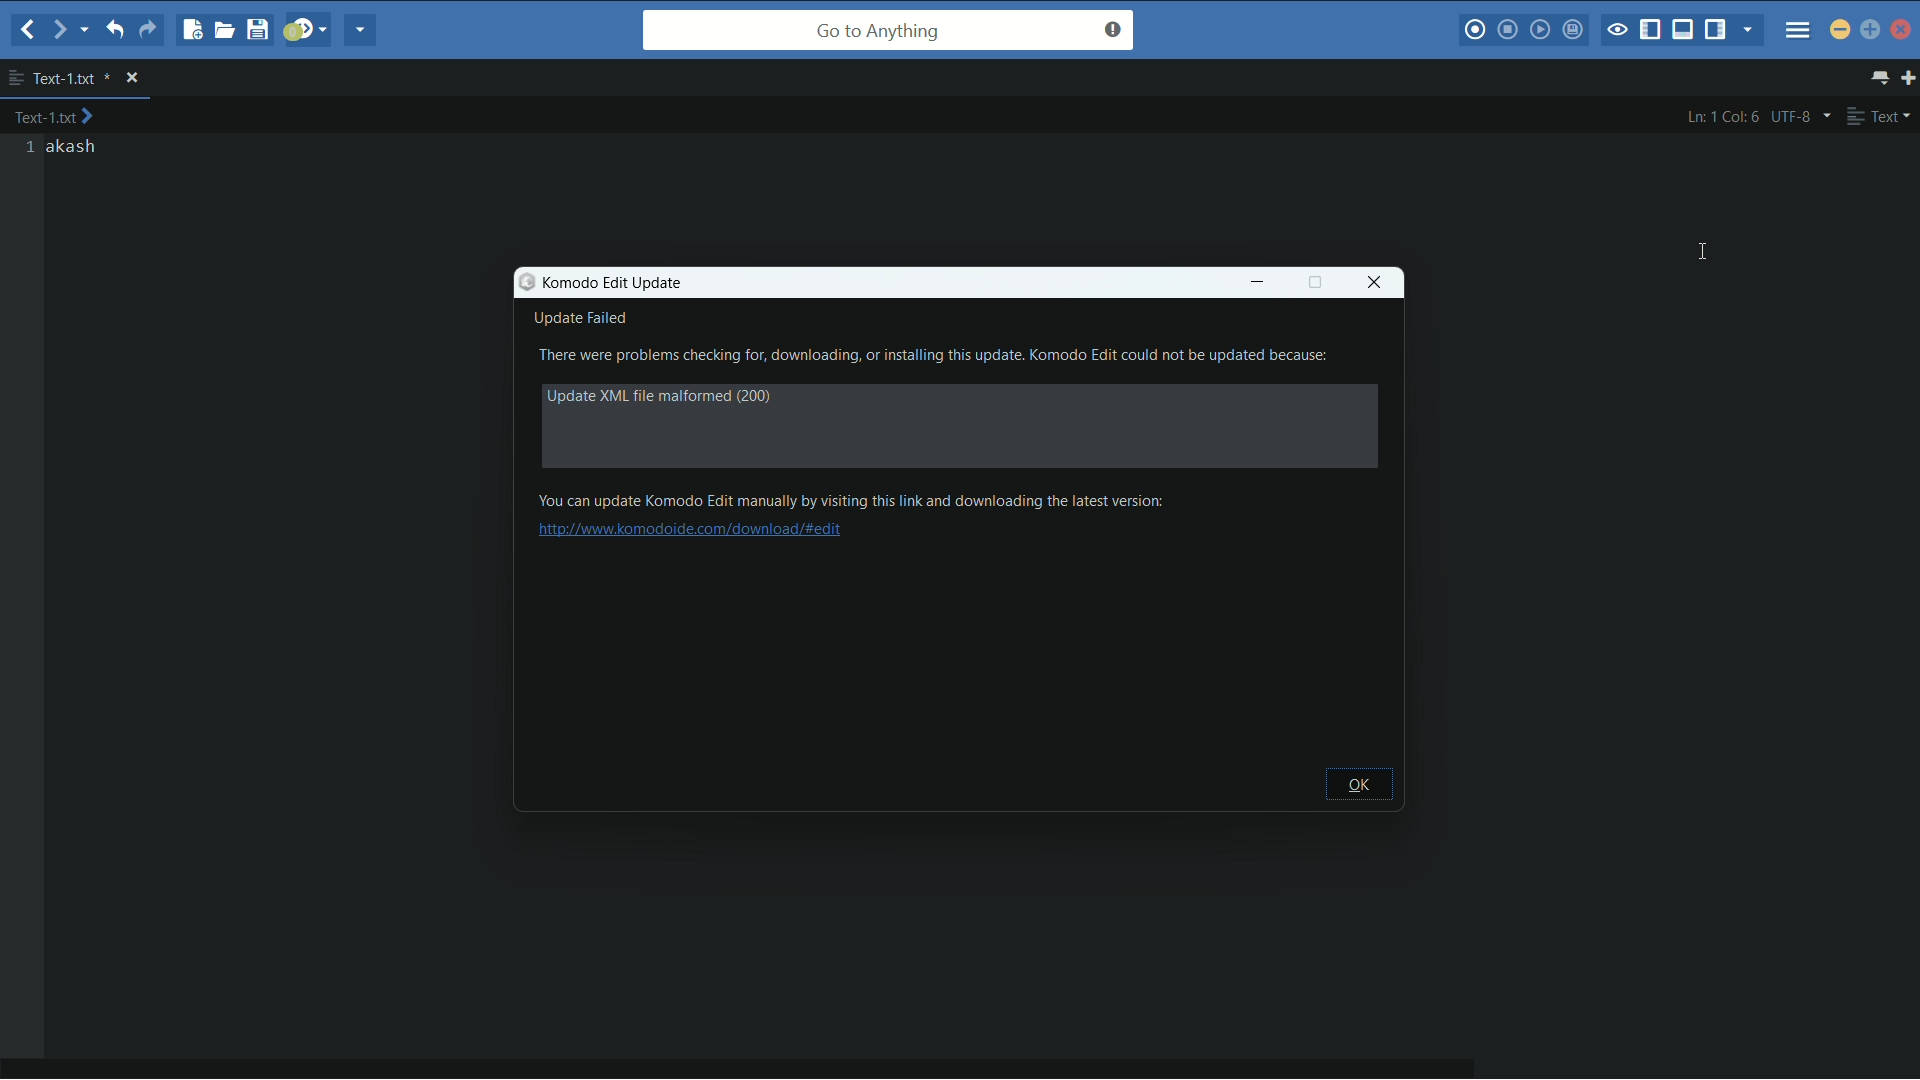 This screenshot has width=1920, height=1080. I want to click on text, so click(854, 500).